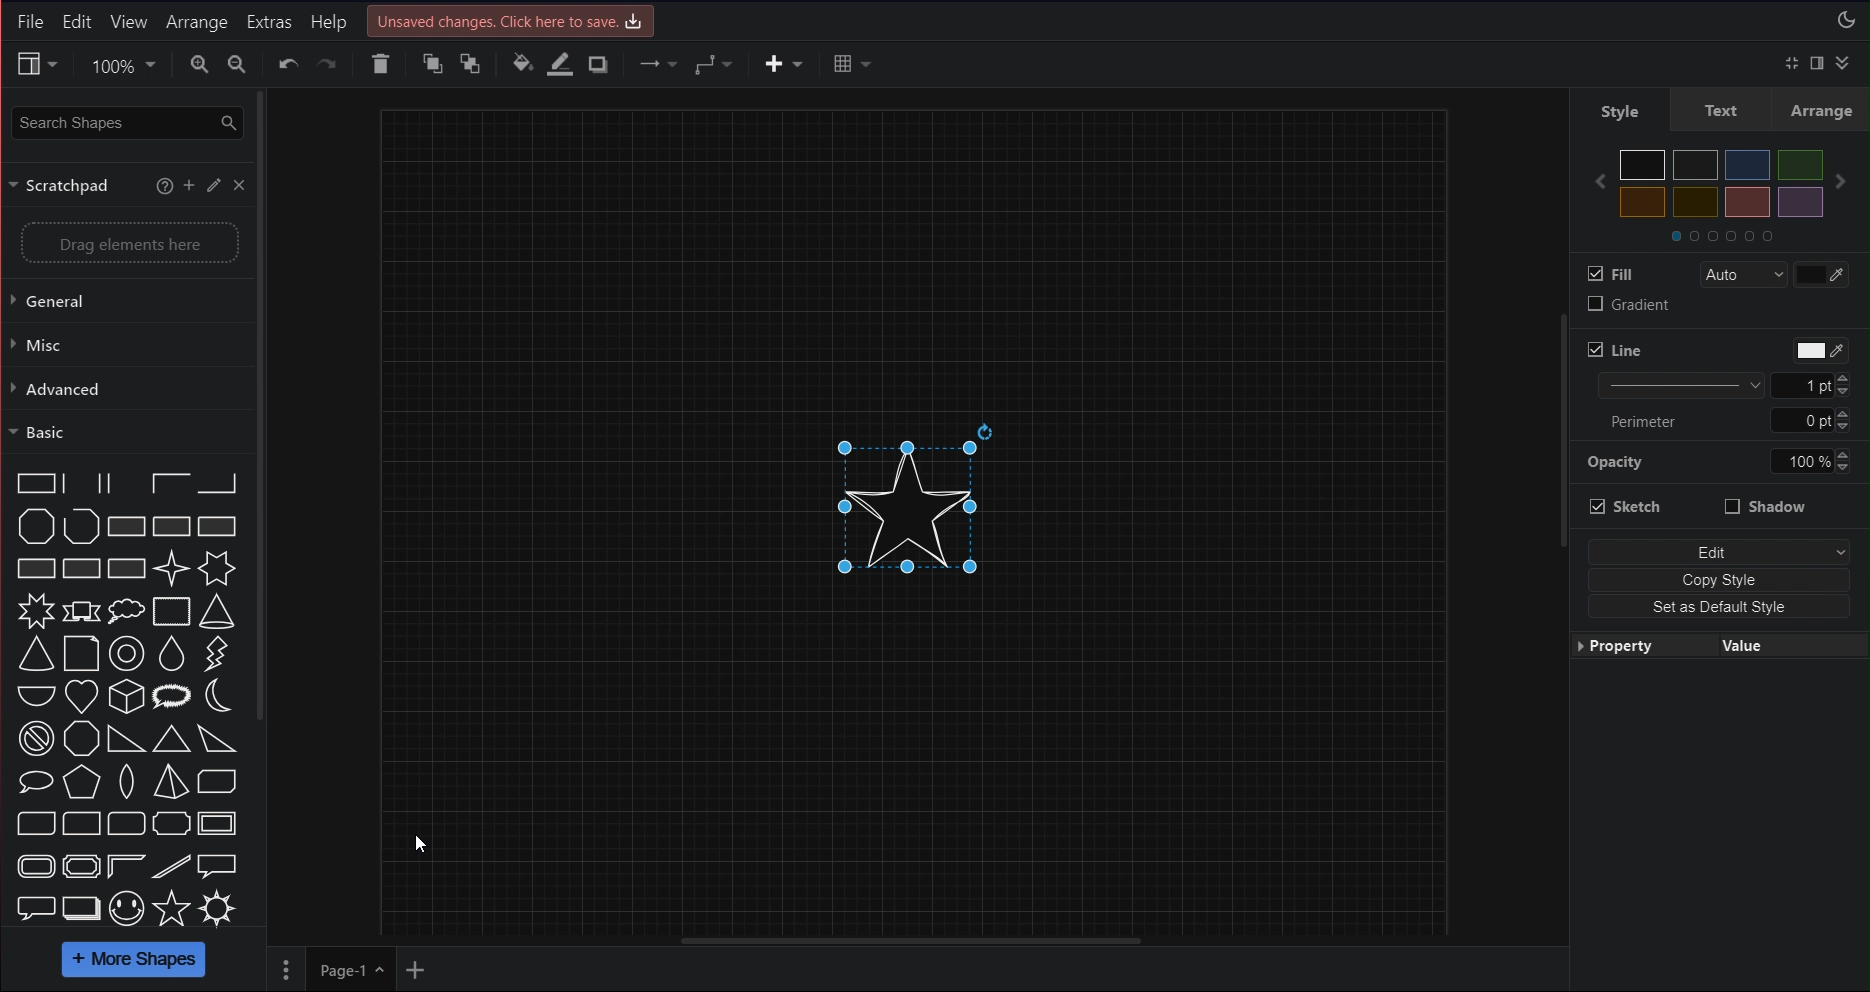 This screenshot has width=1870, height=992. What do you see at coordinates (81, 697) in the screenshot?
I see `heart` at bounding box center [81, 697].